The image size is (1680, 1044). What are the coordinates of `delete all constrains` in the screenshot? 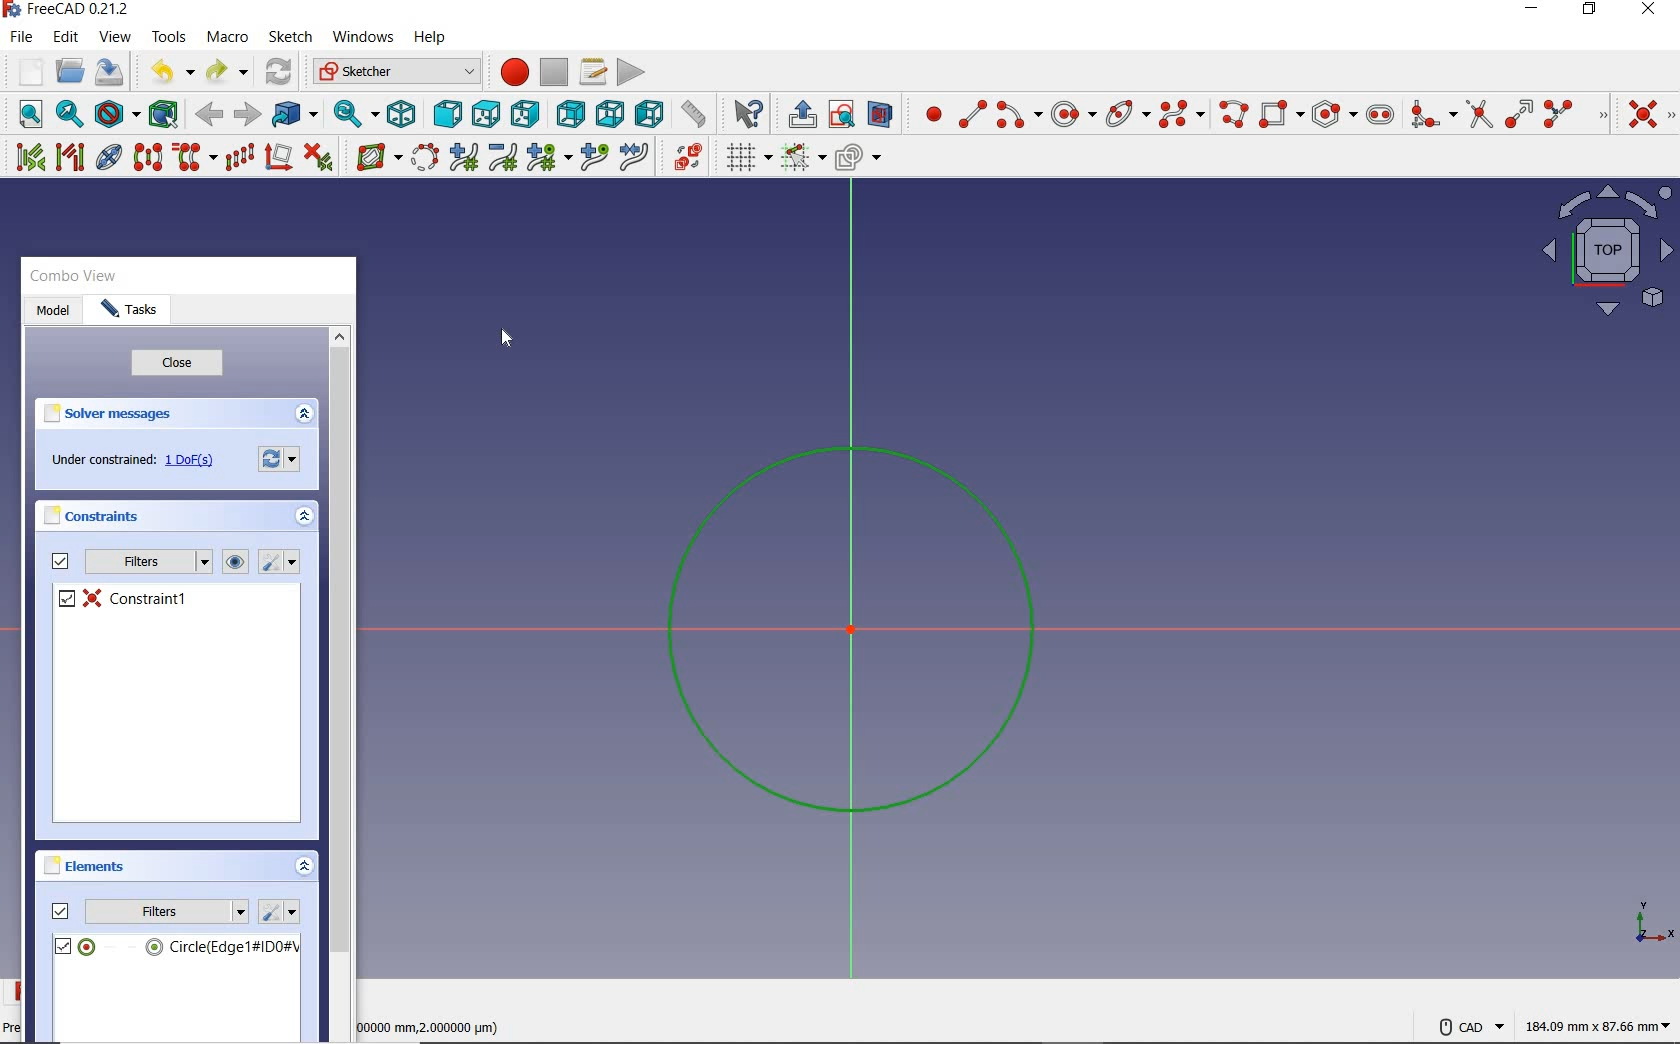 It's located at (317, 157).